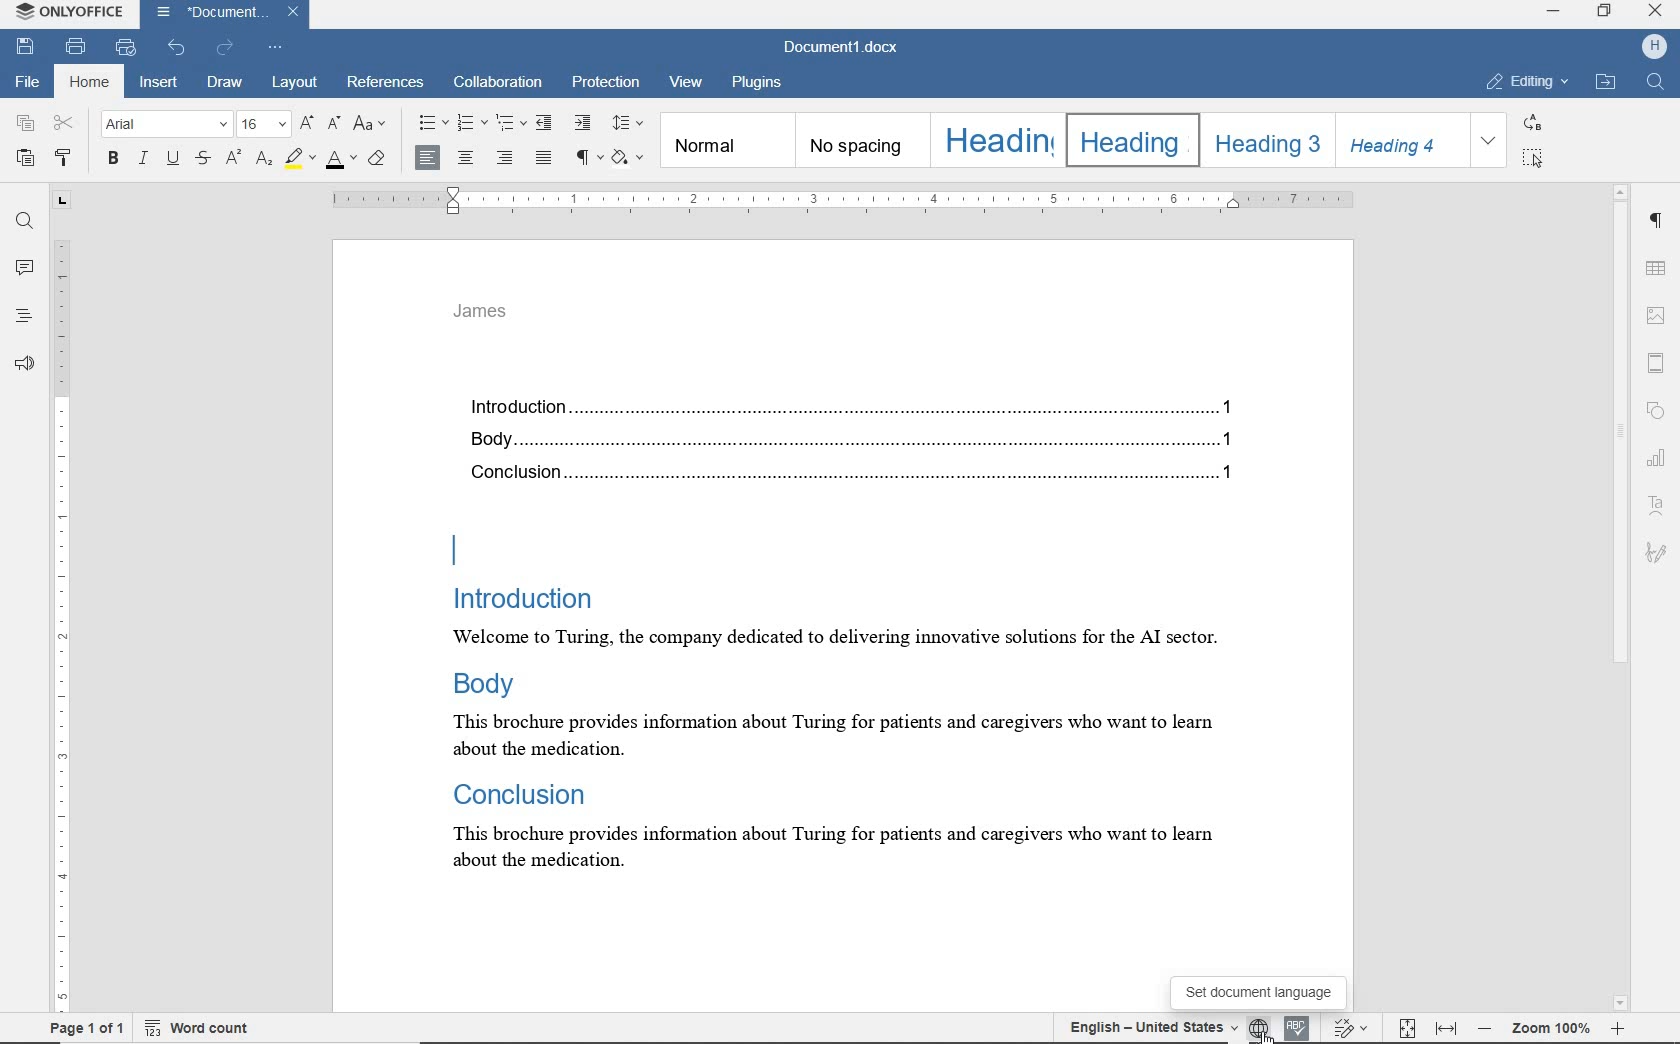 The width and height of the screenshot is (1680, 1044). I want to click on Introduction, so click(523, 588).